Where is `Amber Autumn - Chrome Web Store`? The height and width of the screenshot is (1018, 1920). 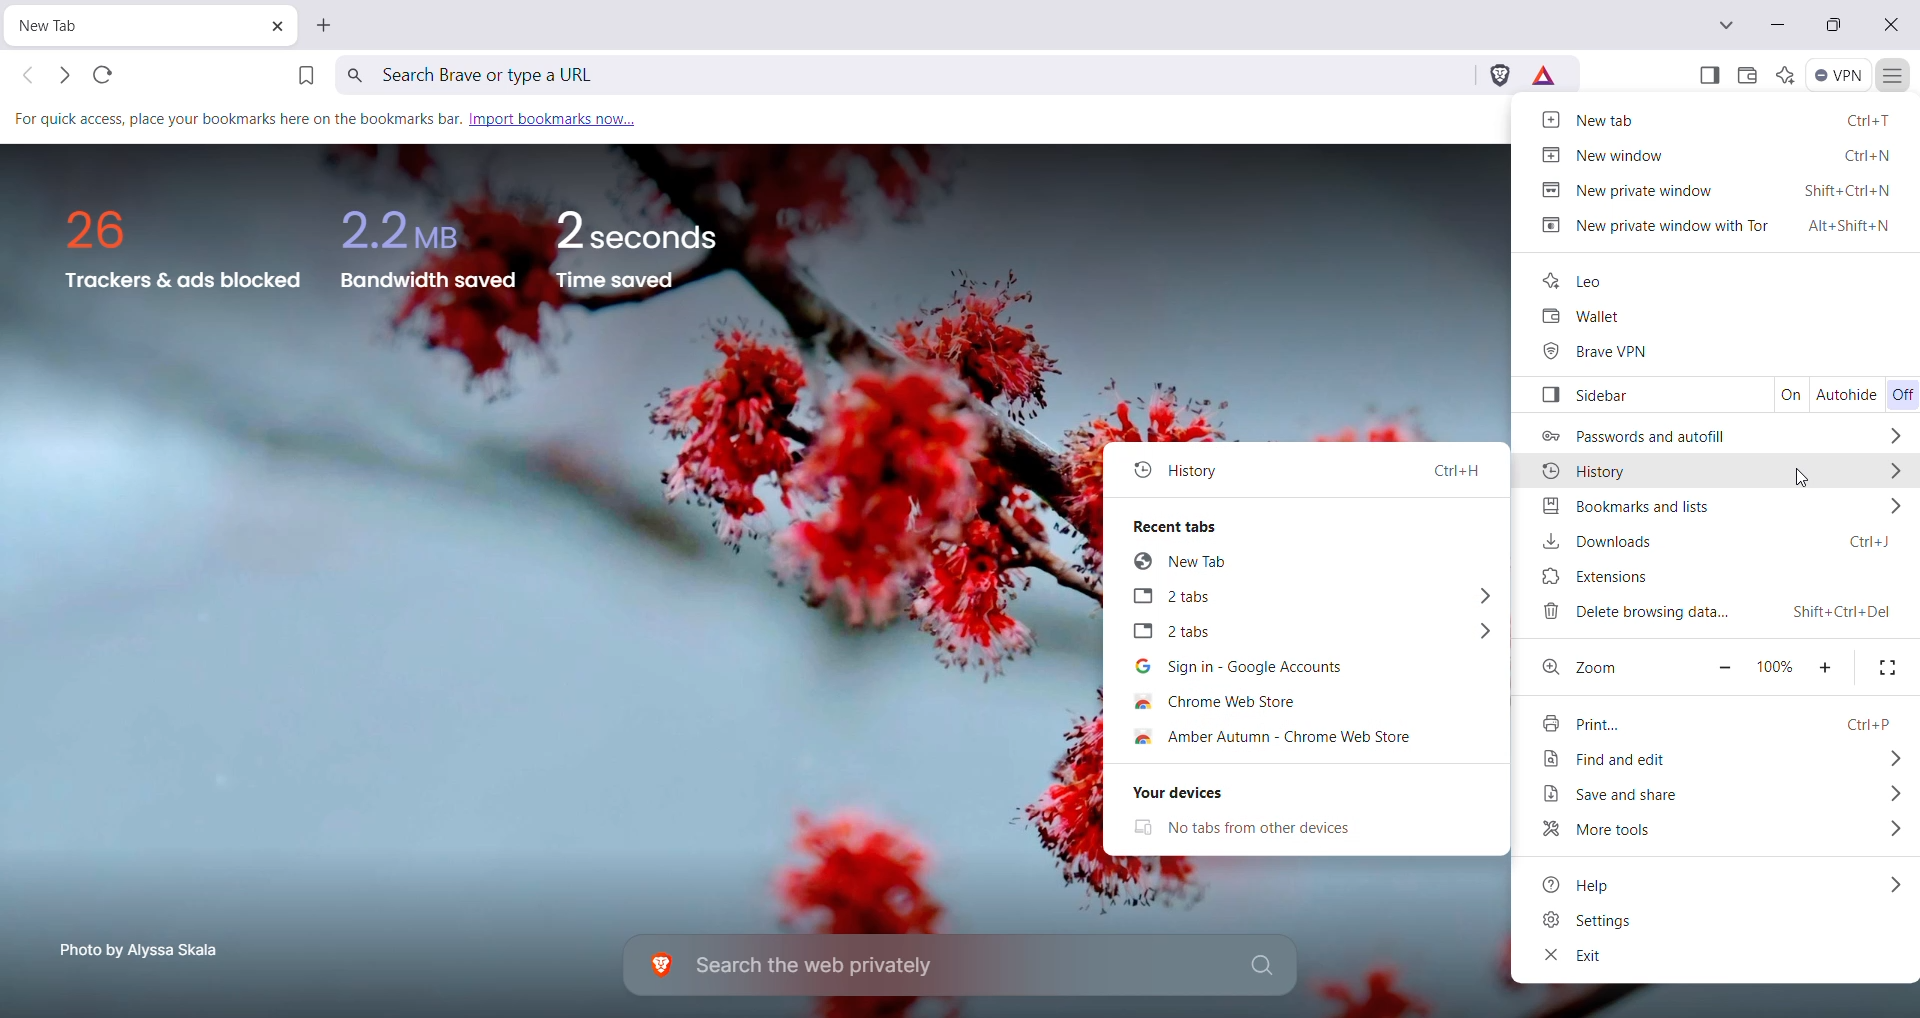 Amber Autumn - Chrome Web Store is located at coordinates (1303, 739).